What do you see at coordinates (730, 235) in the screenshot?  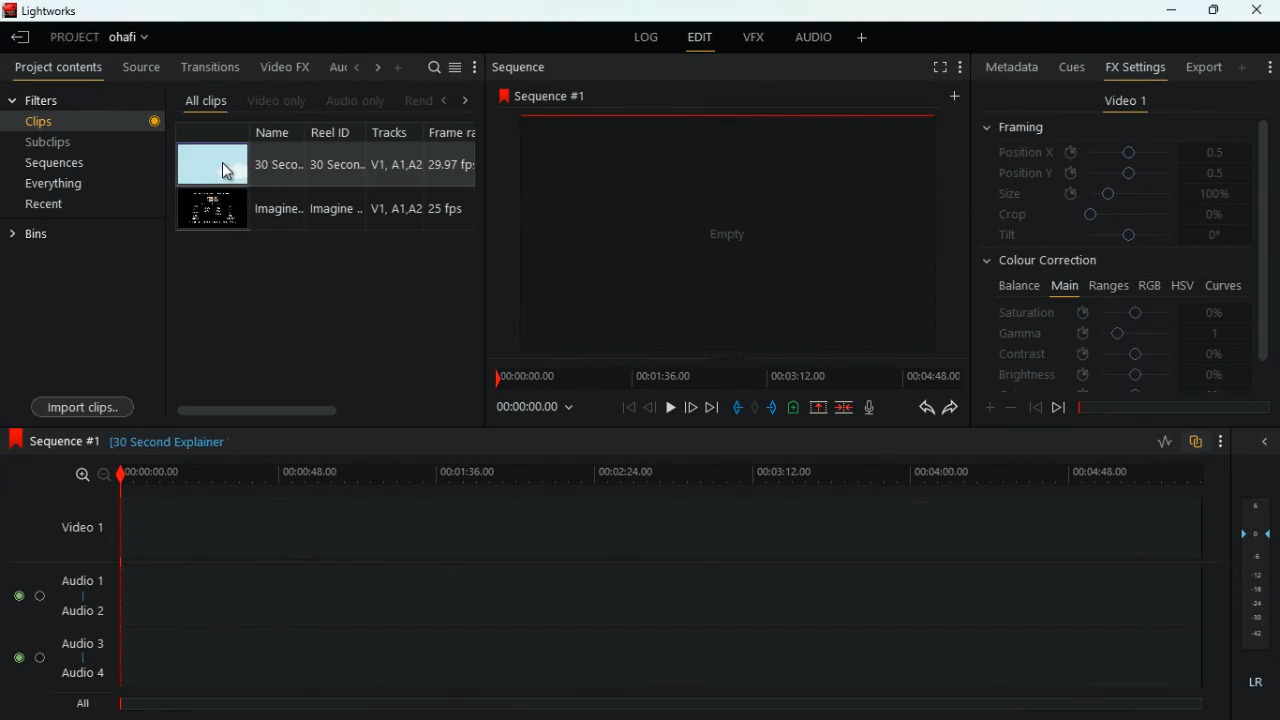 I see `screen` at bounding box center [730, 235].